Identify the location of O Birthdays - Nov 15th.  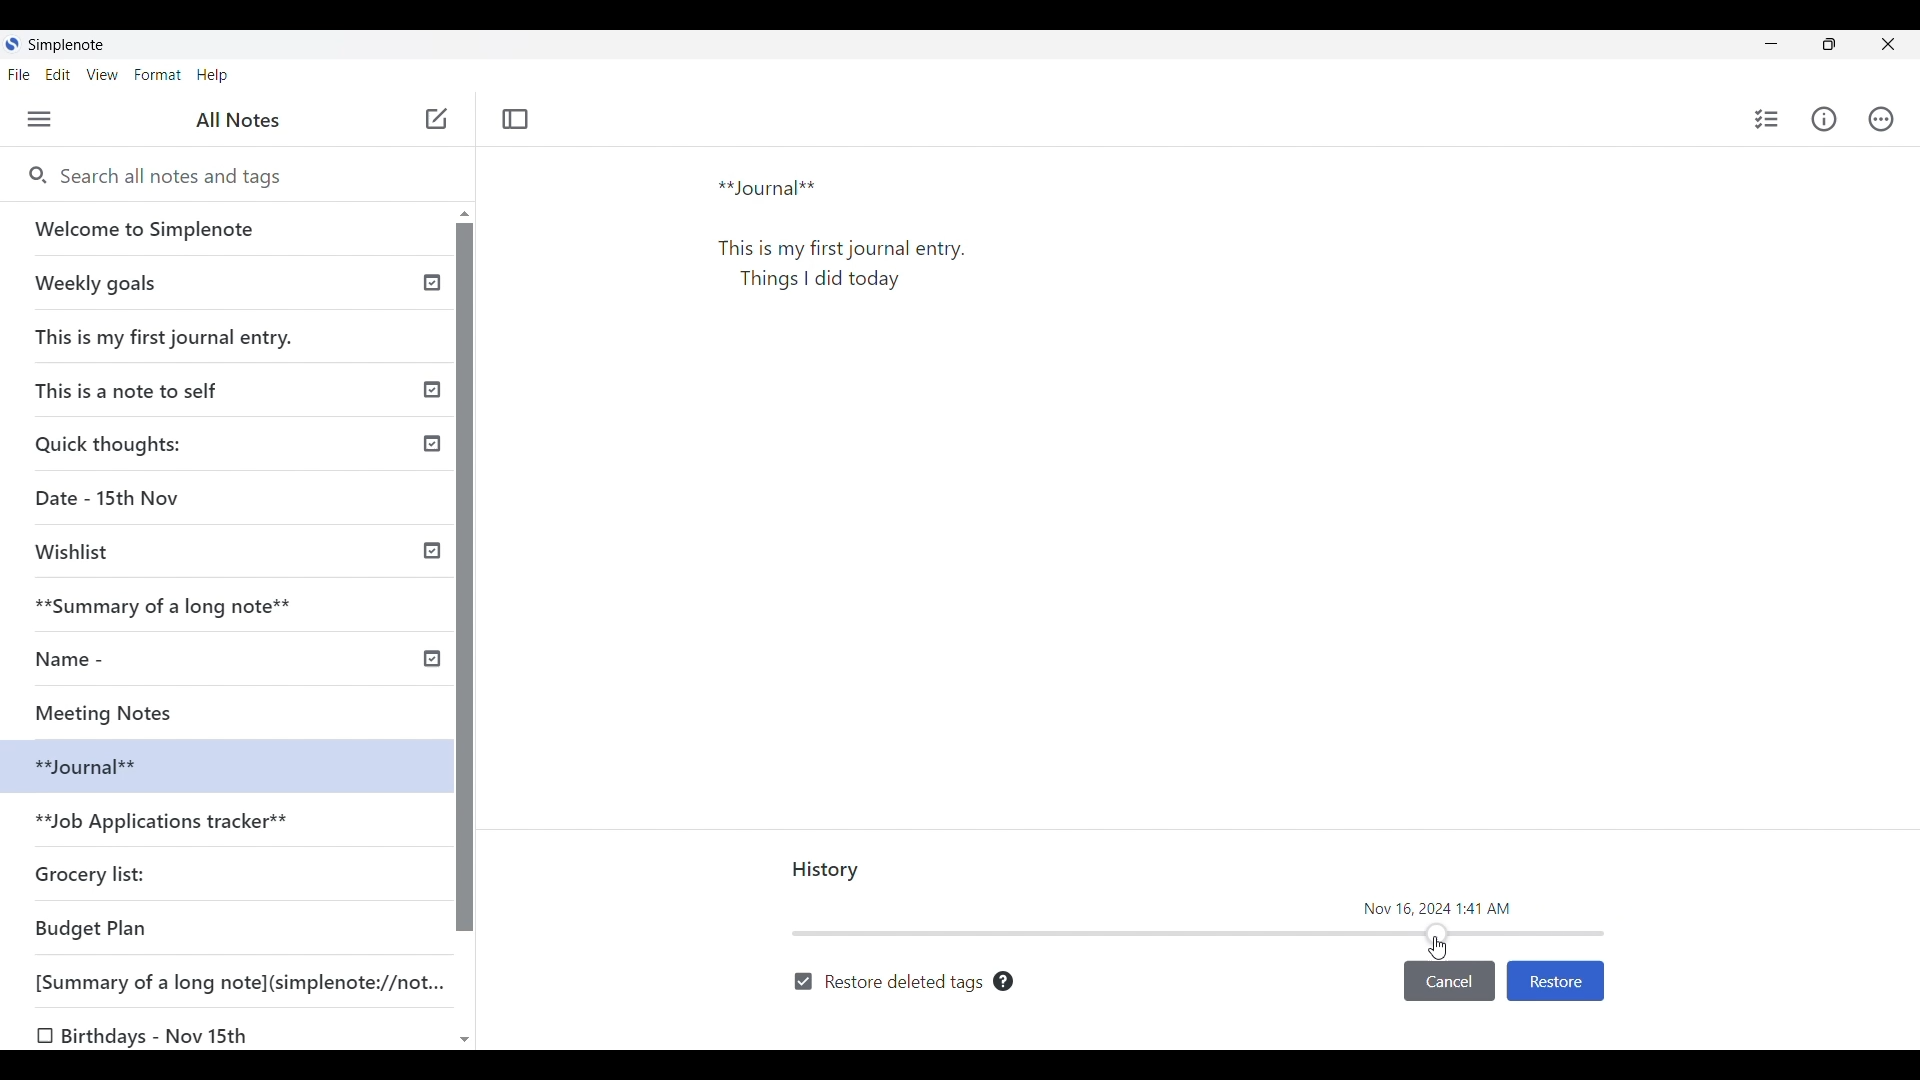
(147, 1036).